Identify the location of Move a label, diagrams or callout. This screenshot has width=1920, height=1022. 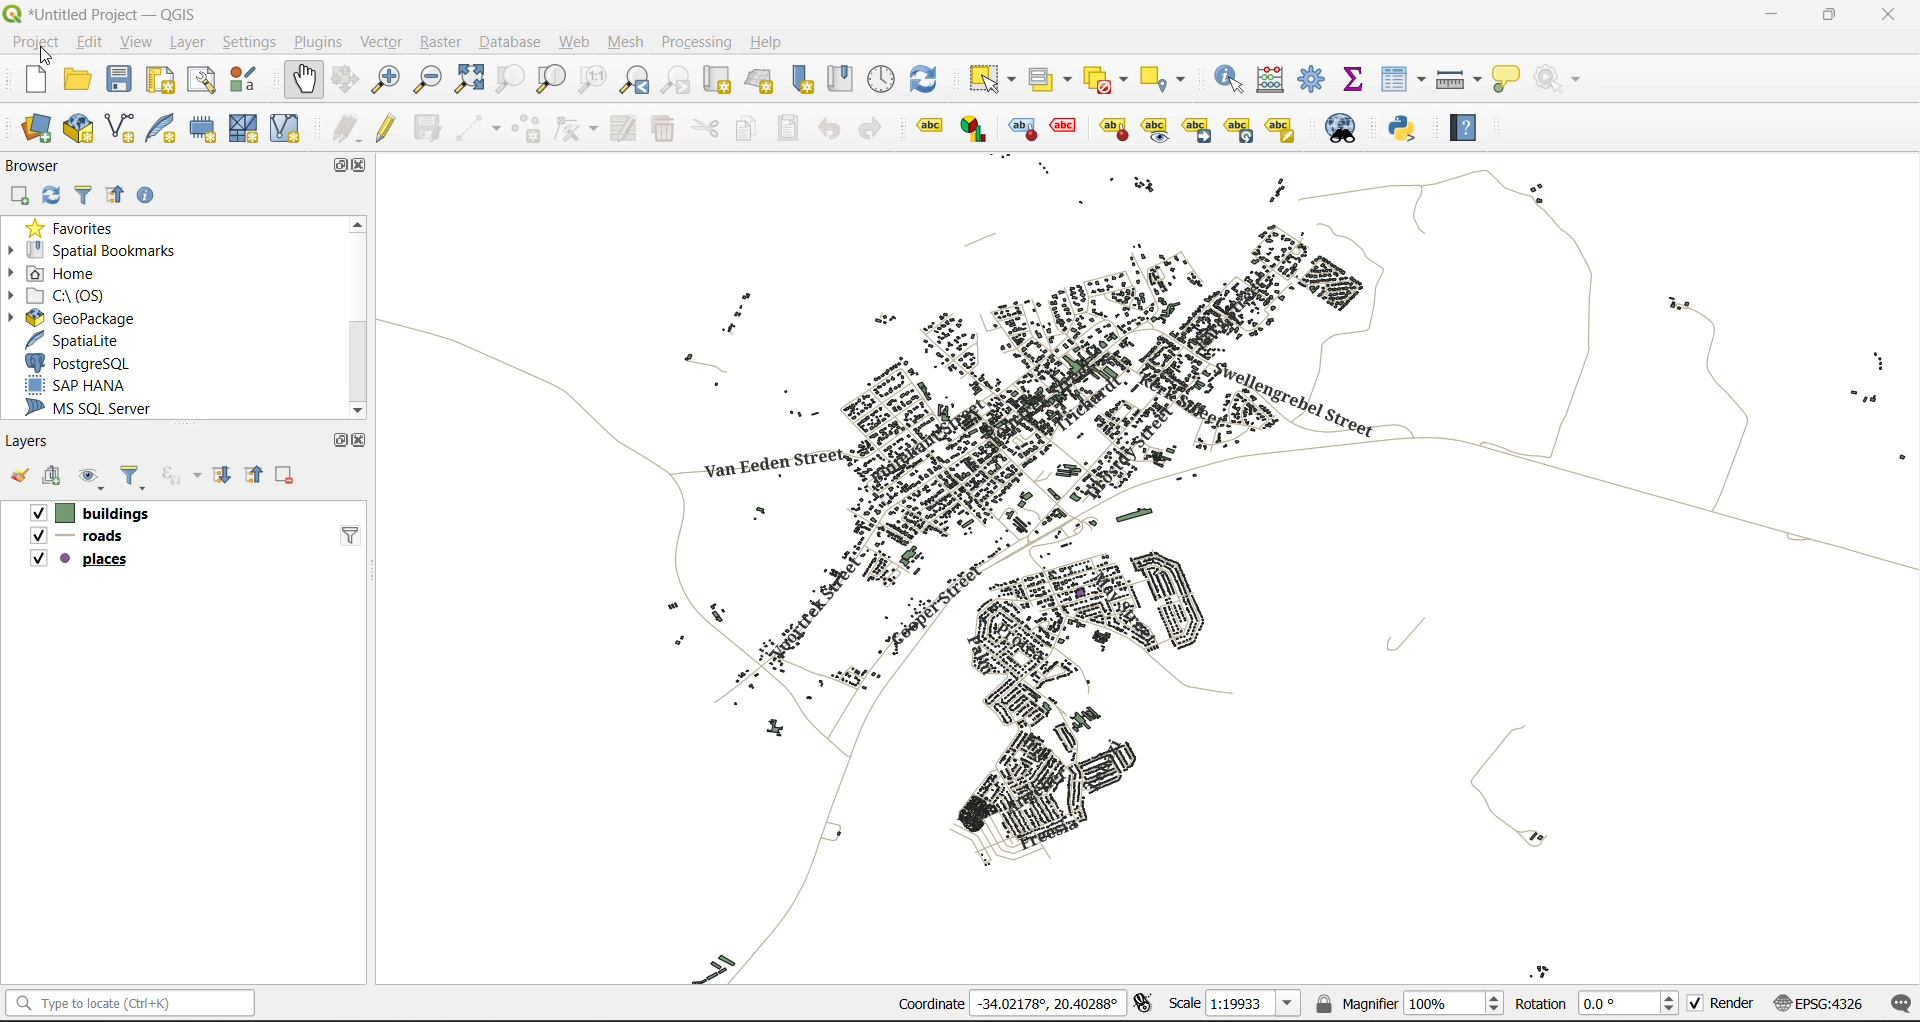
(1198, 128).